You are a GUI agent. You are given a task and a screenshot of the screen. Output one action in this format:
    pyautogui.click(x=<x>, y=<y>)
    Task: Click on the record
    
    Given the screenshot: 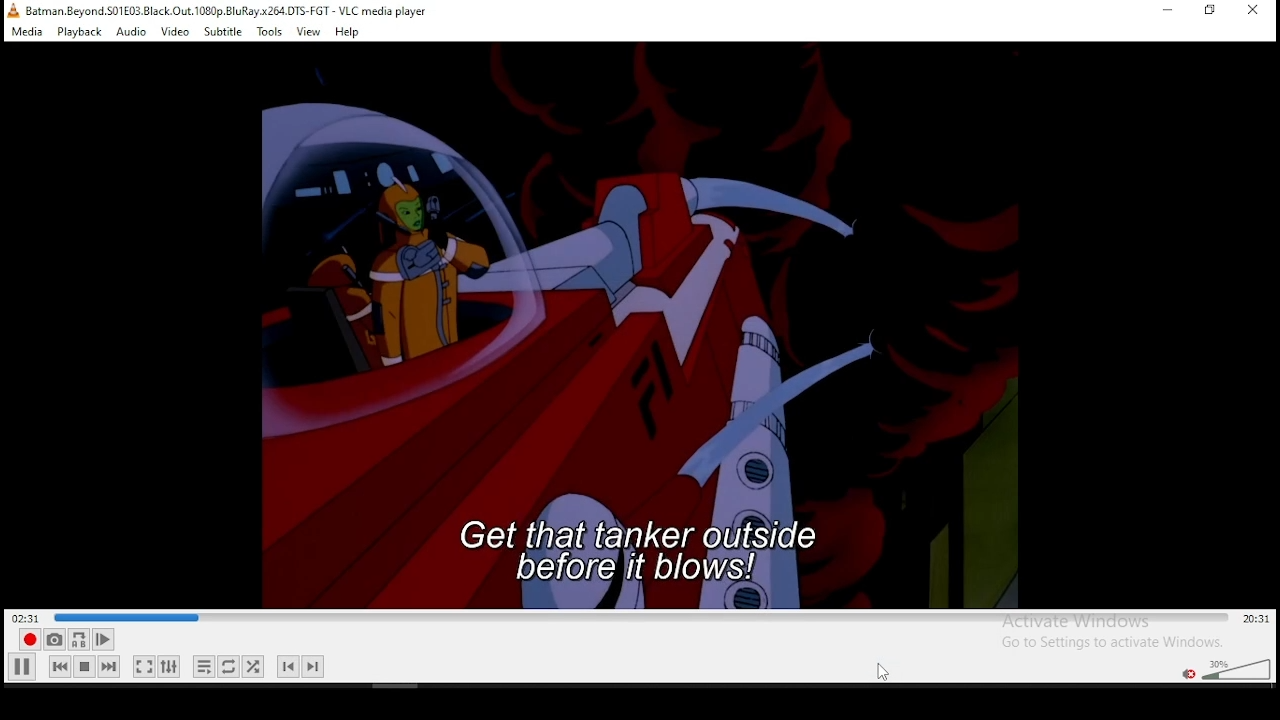 What is the action you would take?
    pyautogui.click(x=30, y=639)
    